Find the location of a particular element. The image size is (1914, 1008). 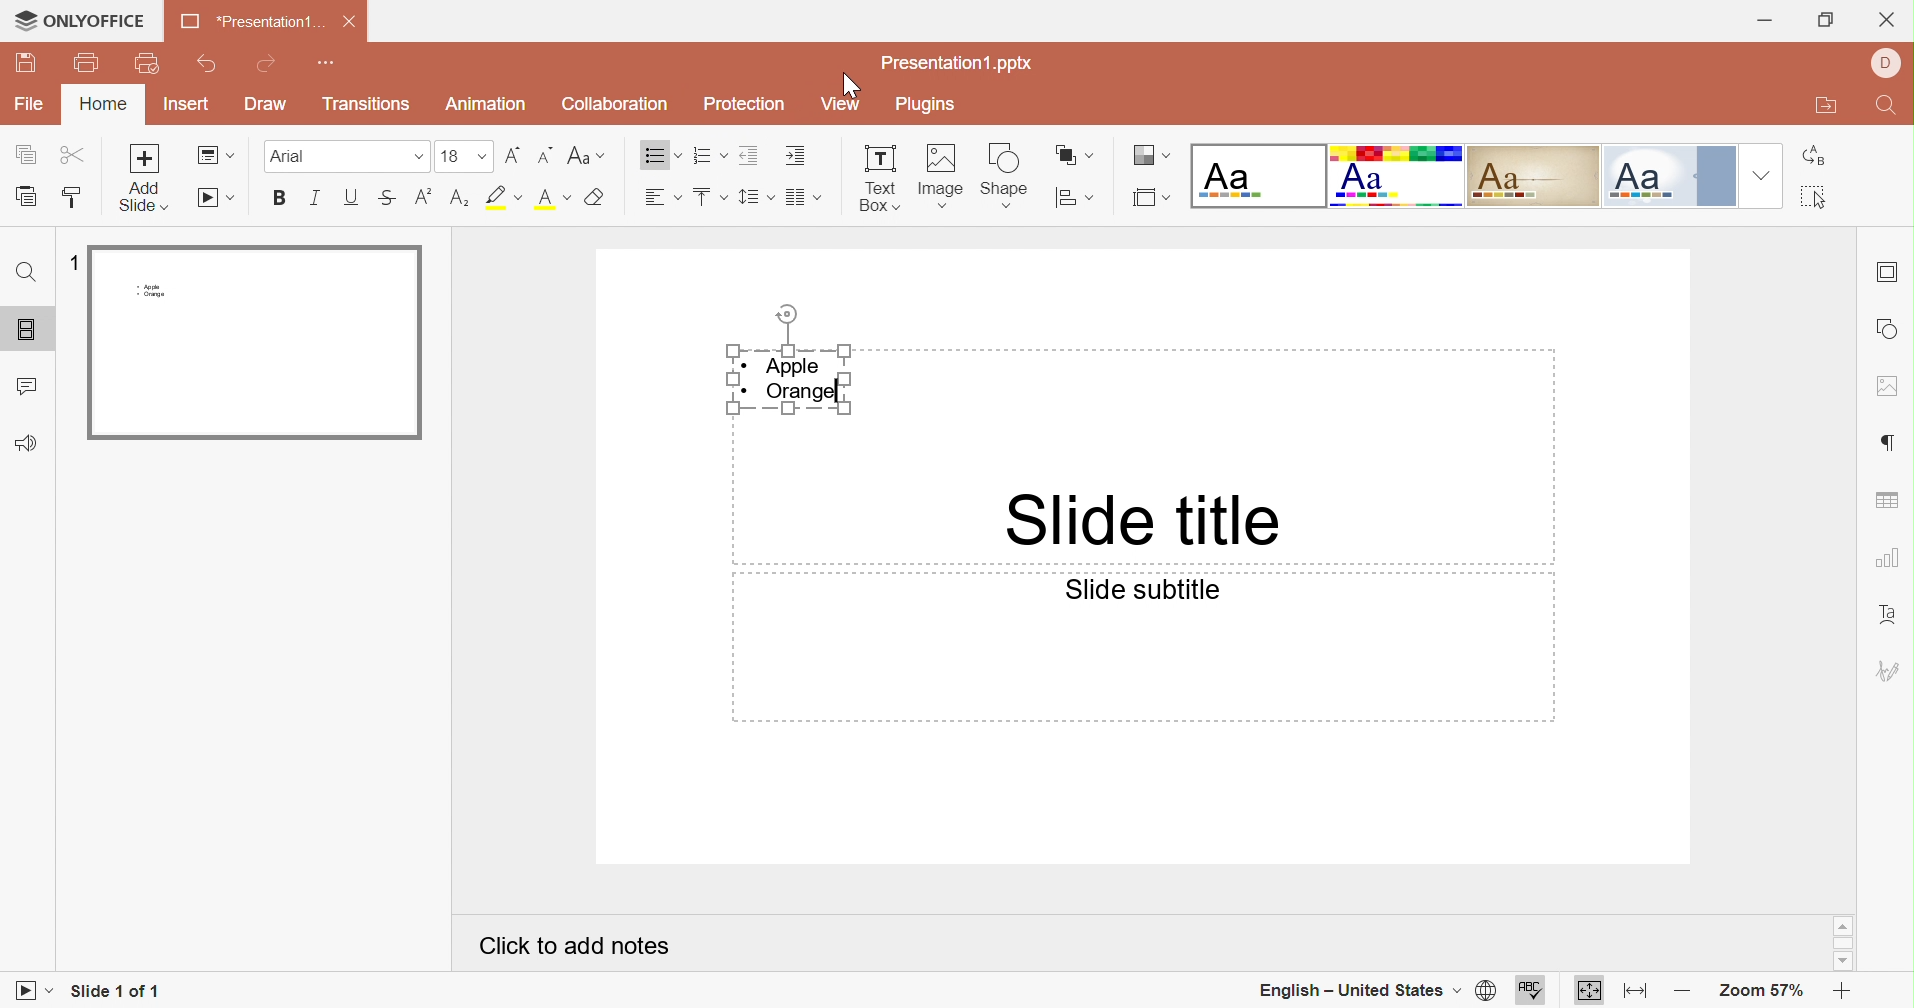

Scroll Up is located at coordinates (1838, 926).